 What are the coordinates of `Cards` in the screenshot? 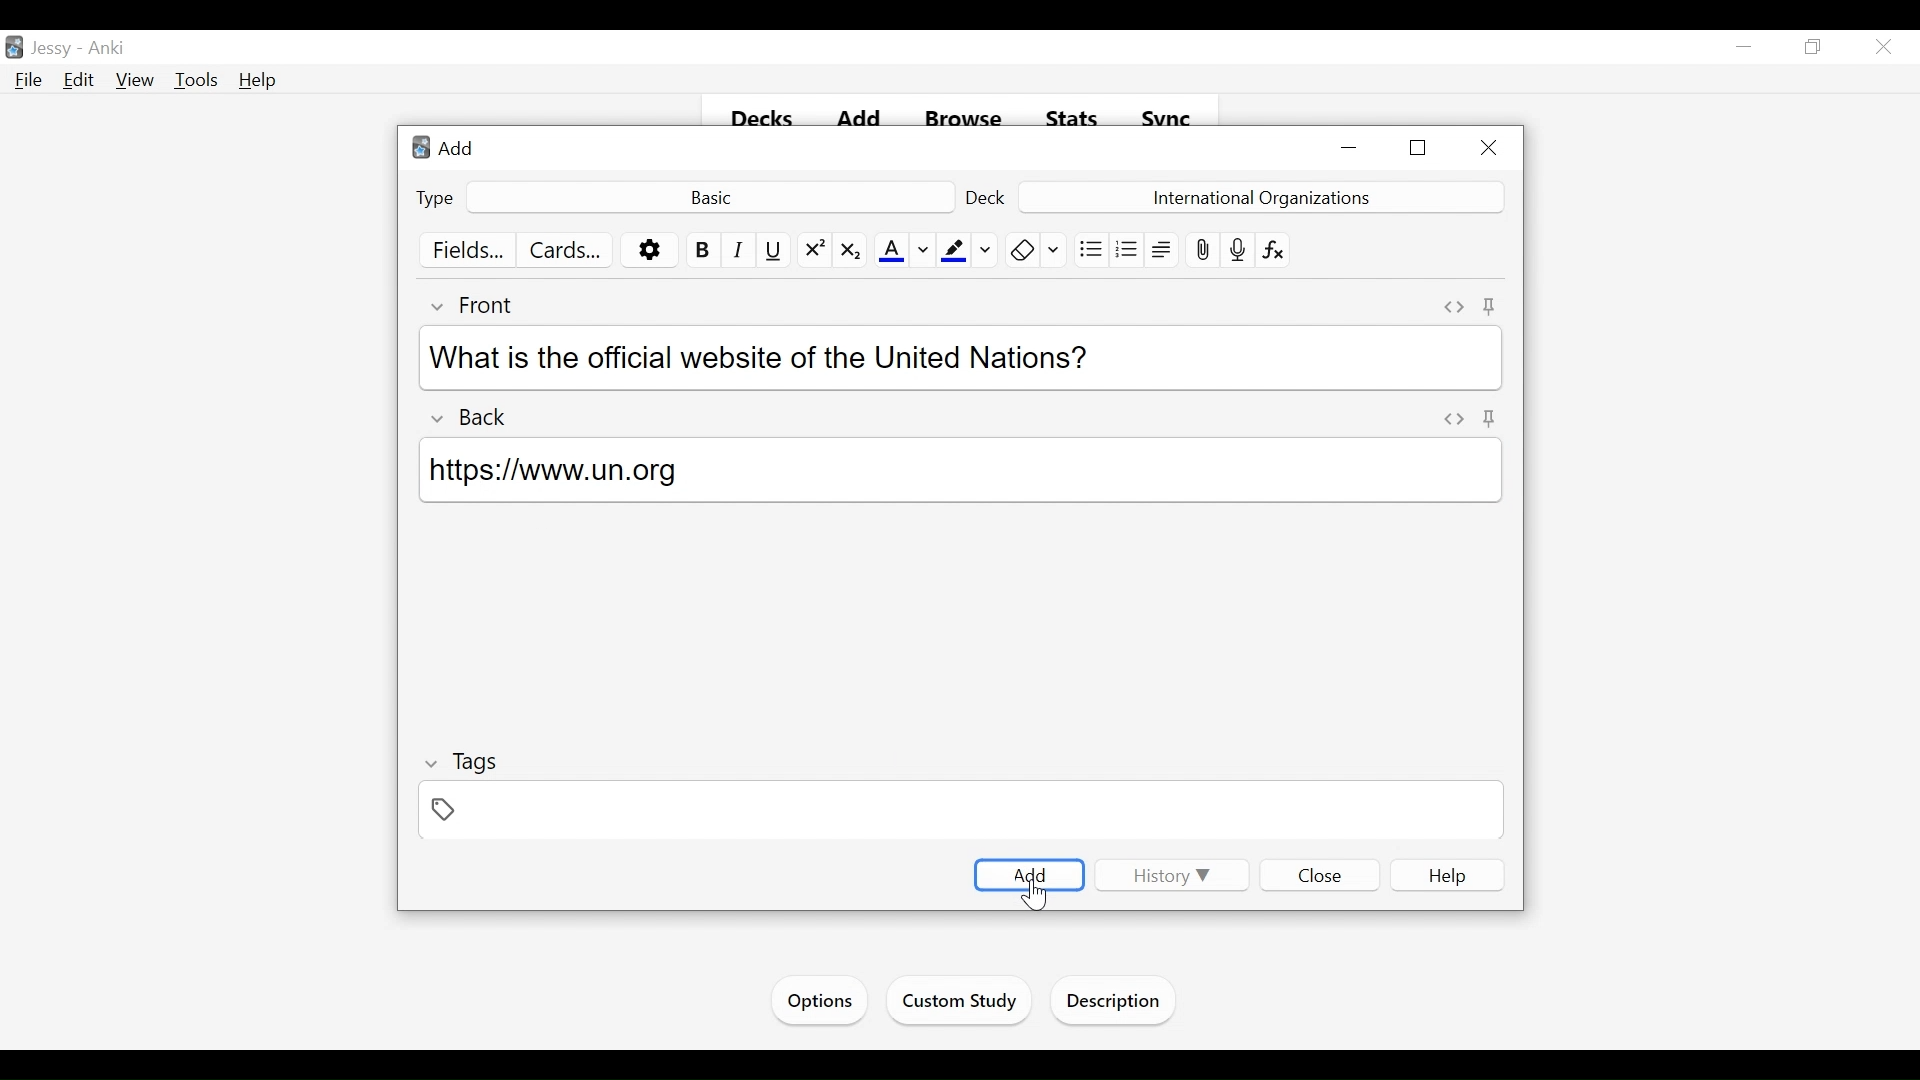 It's located at (562, 249).